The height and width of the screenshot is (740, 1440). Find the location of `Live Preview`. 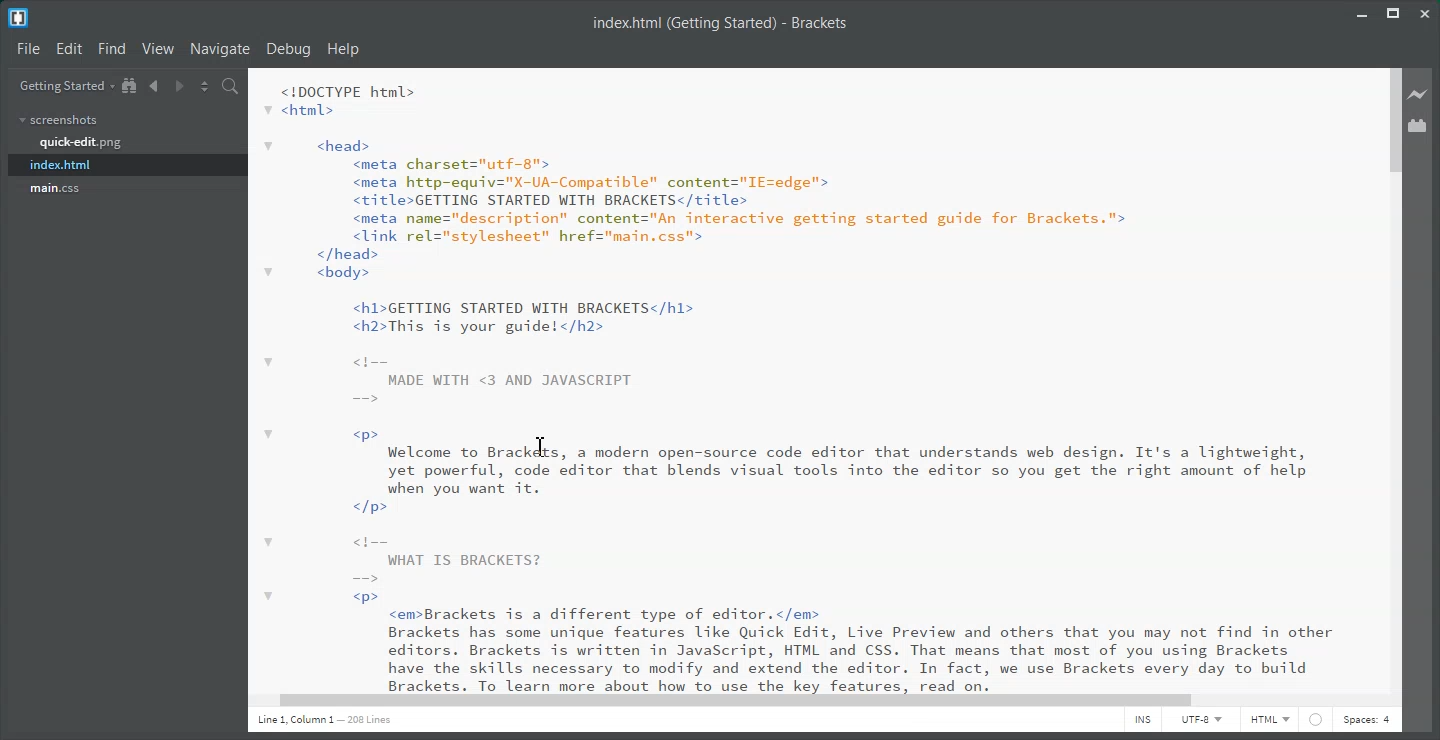

Live Preview is located at coordinates (1422, 94).